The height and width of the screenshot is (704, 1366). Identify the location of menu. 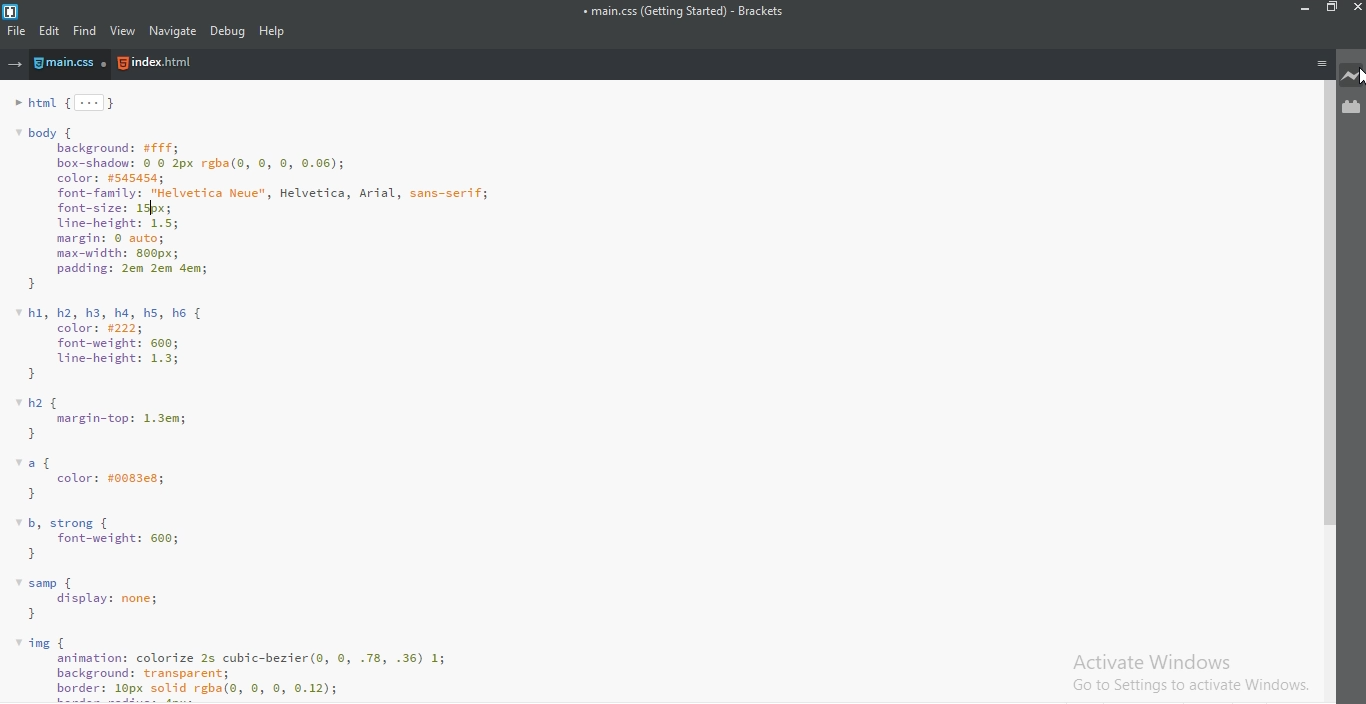
(1321, 63).